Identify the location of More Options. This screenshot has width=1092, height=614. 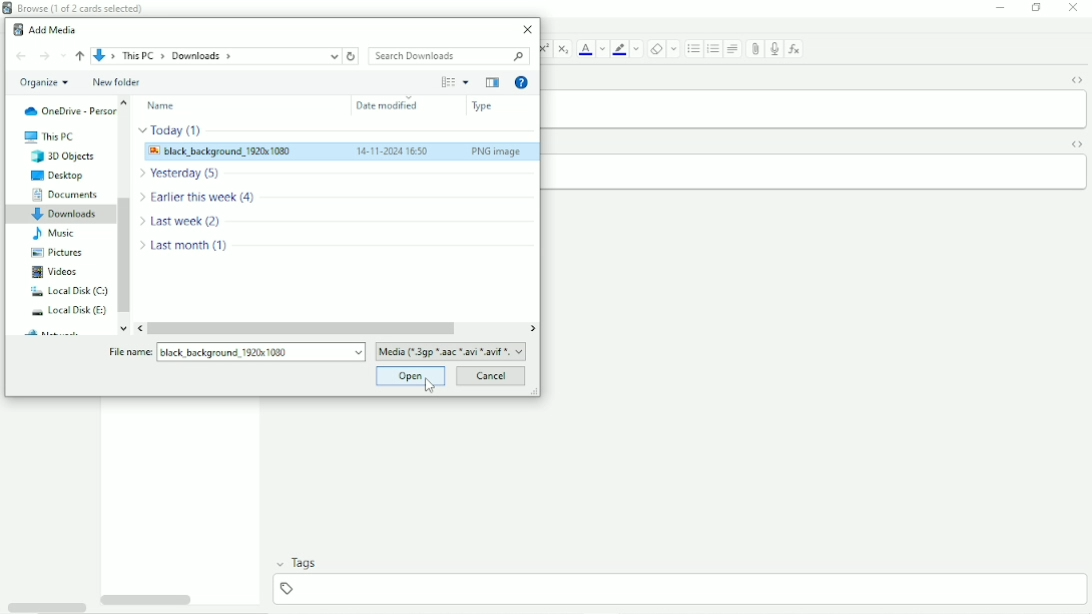
(466, 82).